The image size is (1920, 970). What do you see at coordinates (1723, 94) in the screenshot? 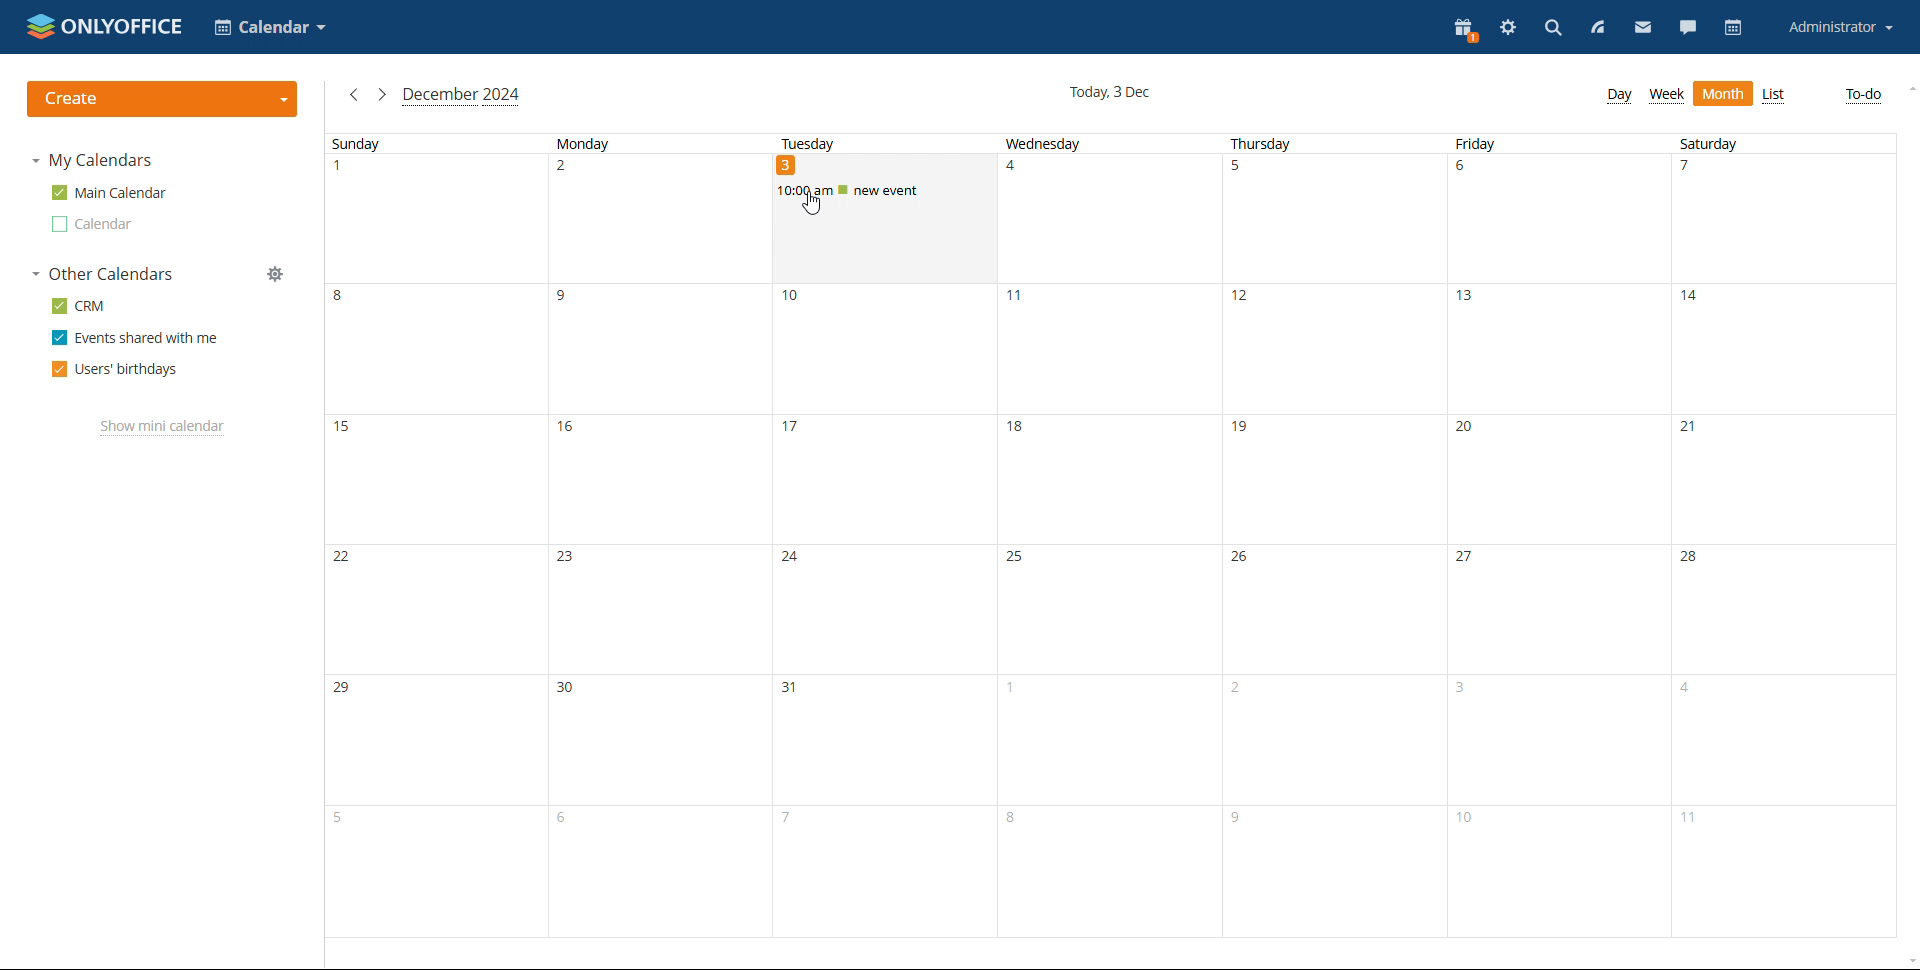
I see `month view` at bounding box center [1723, 94].